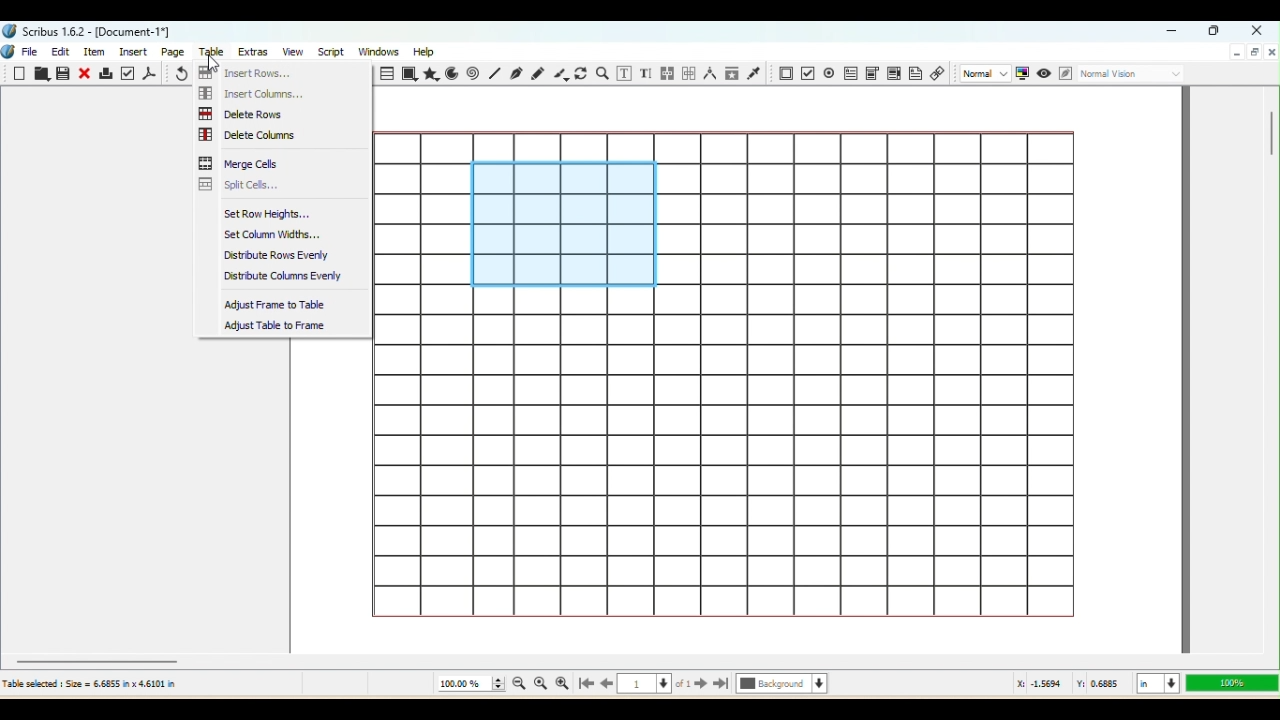 The image size is (1280, 720). Describe the element at coordinates (246, 71) in the screenshot. I see `Insert Rows` at that location.